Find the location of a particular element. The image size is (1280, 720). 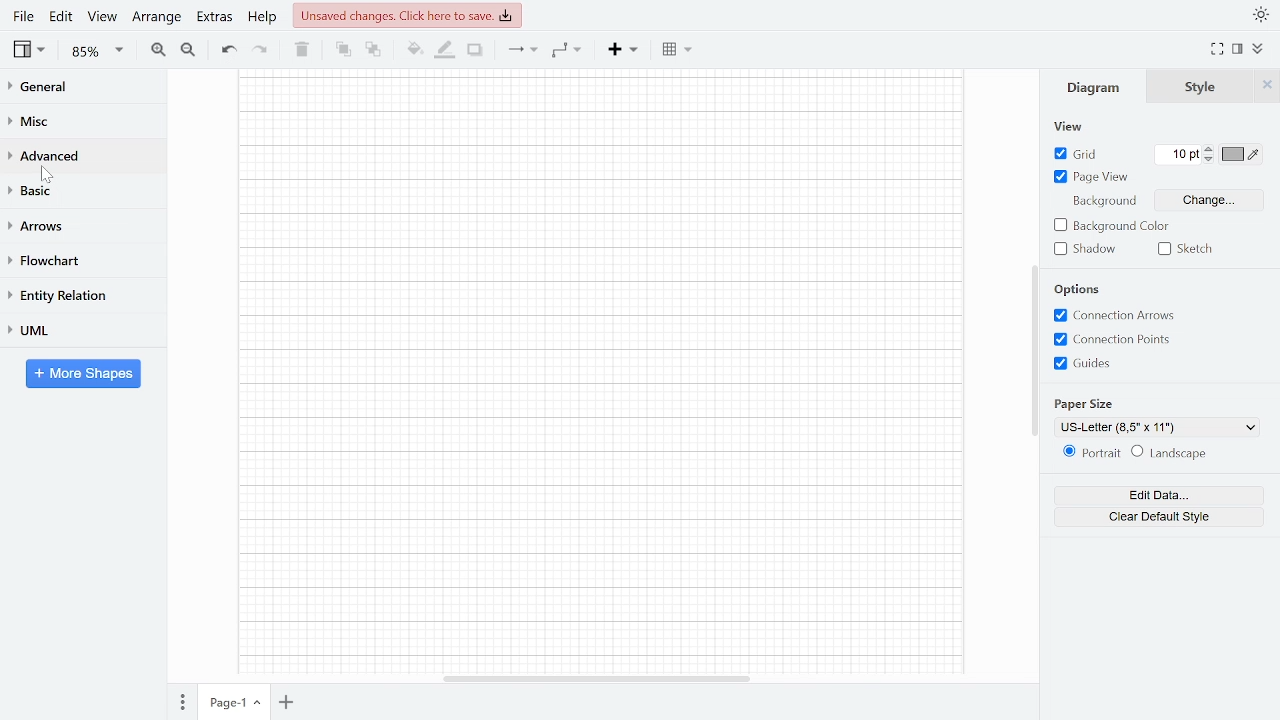

Landscape is located at coordinates (1174, 451).